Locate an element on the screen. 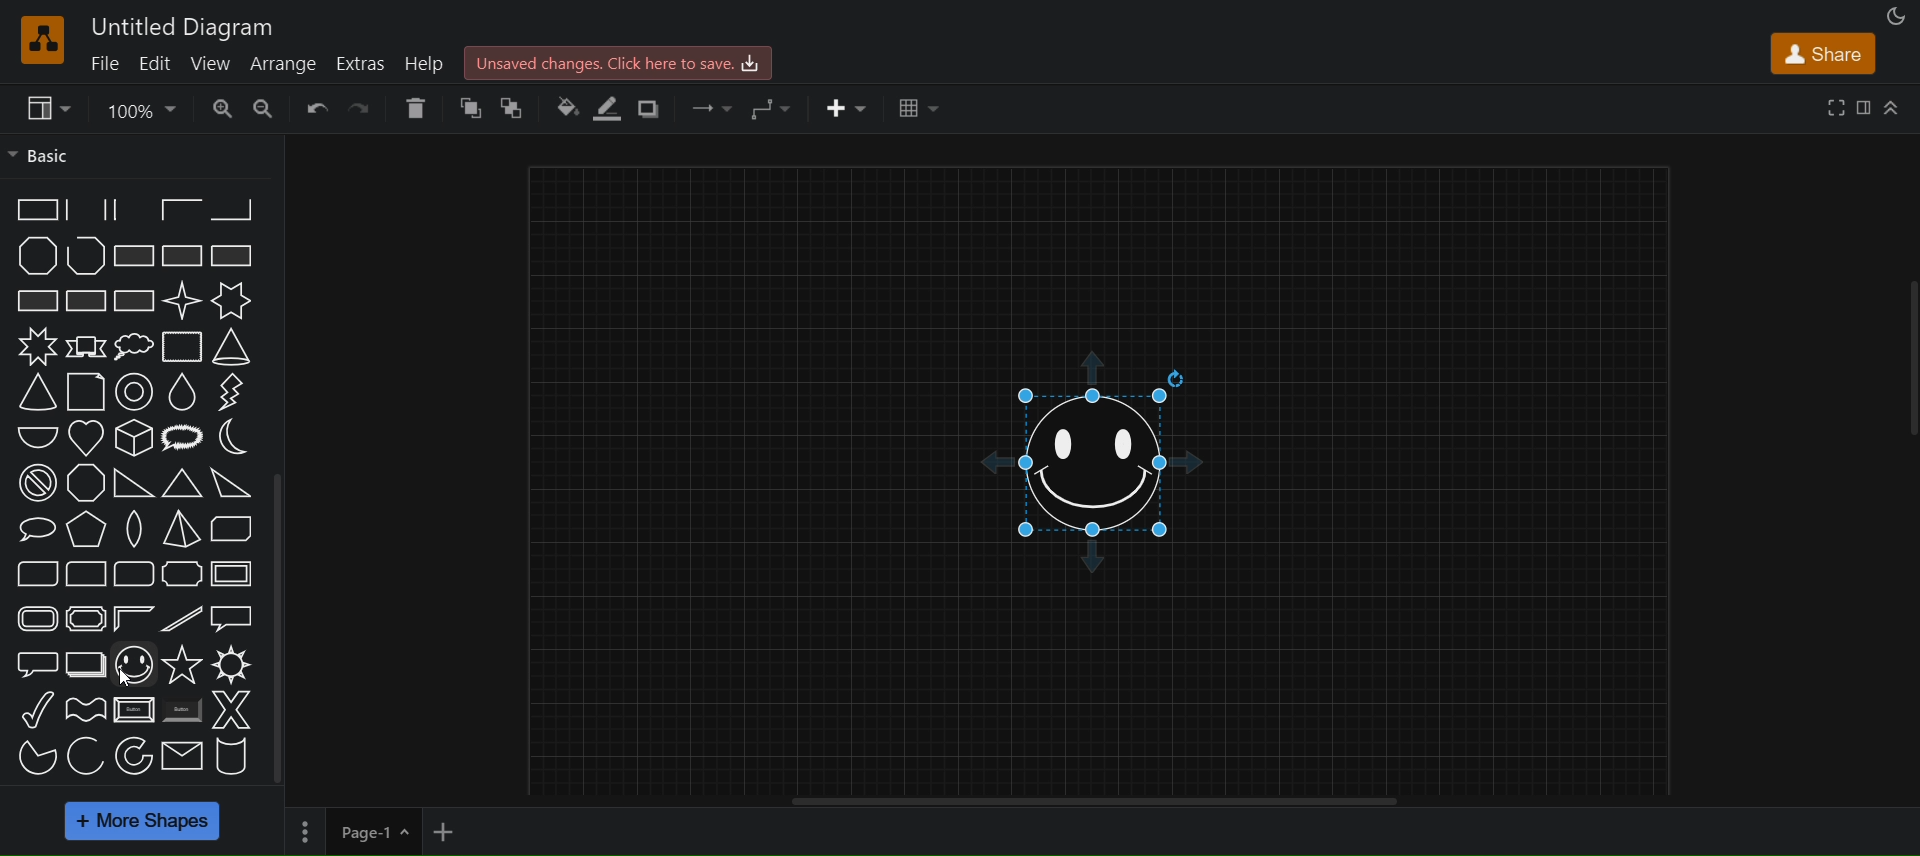 The width and height of the screenshot is (1920, 856). donut is located at coordinates (139, 393).